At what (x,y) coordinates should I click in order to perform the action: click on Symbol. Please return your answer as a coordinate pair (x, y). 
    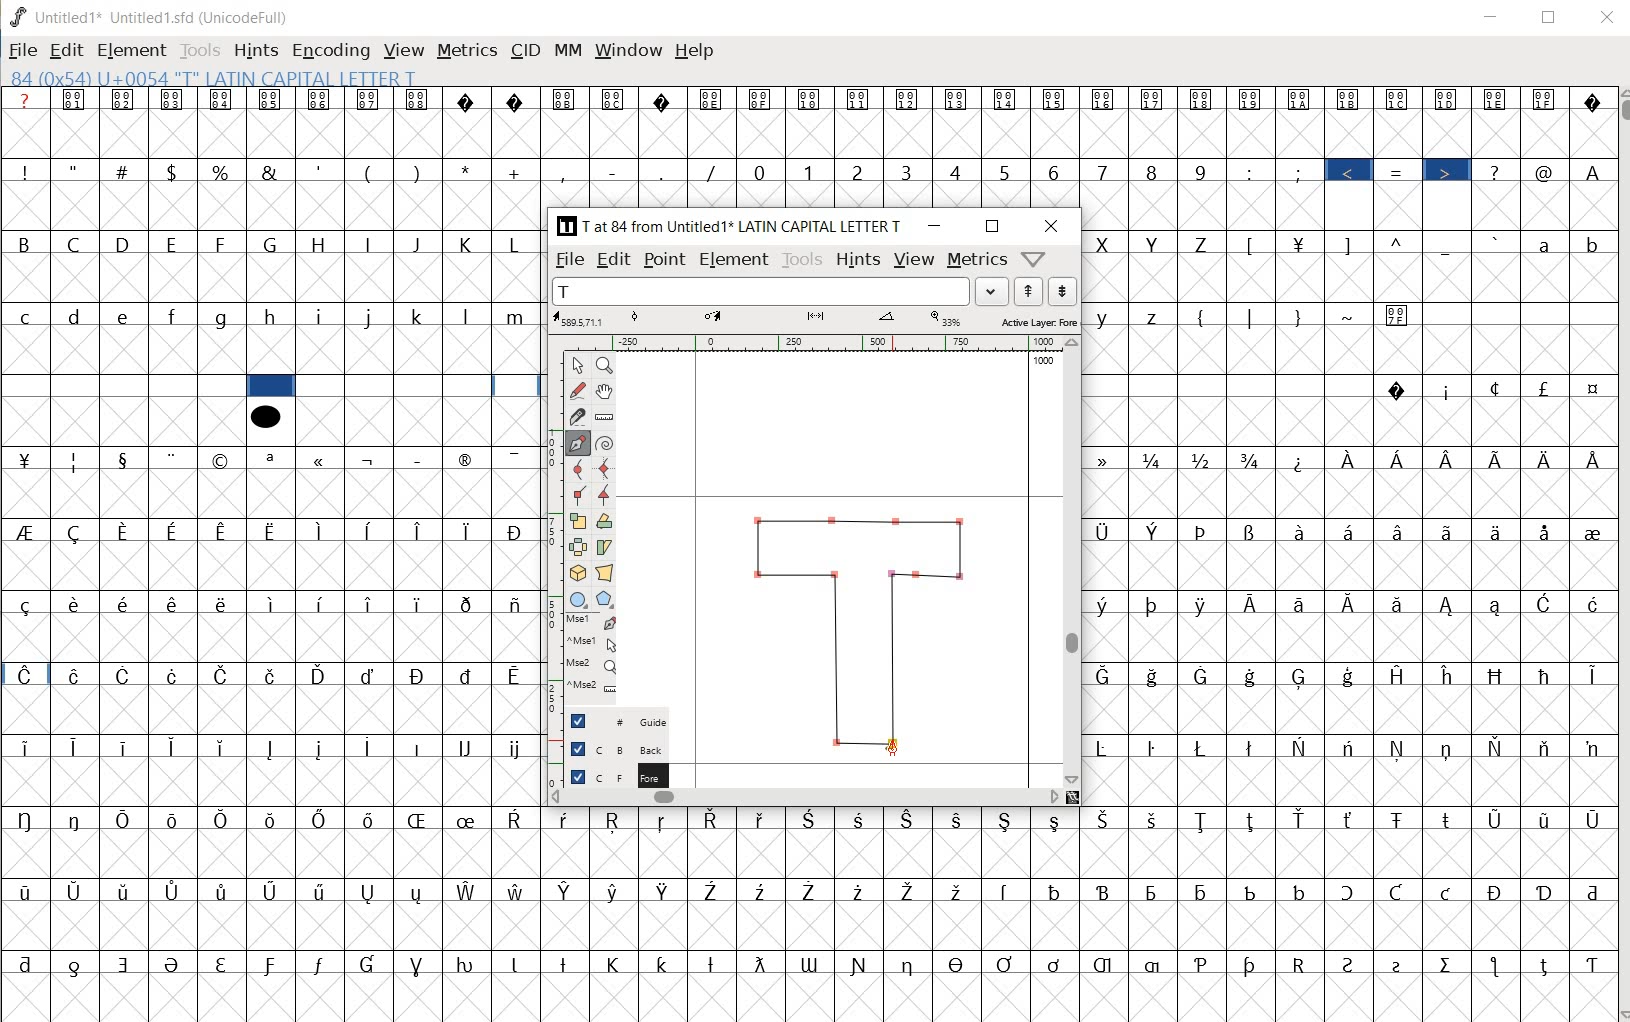
    Looking at the image, I should click on (1154, 530).